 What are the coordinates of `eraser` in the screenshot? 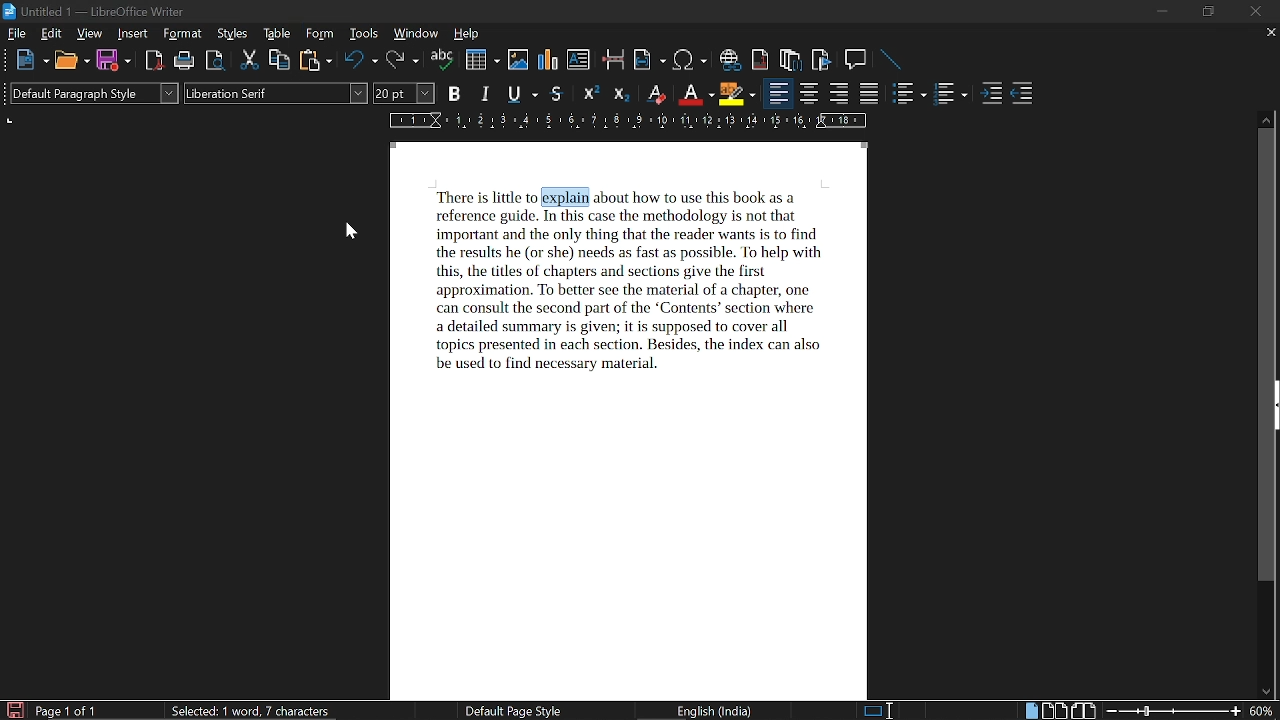 It's located at (656, 96).